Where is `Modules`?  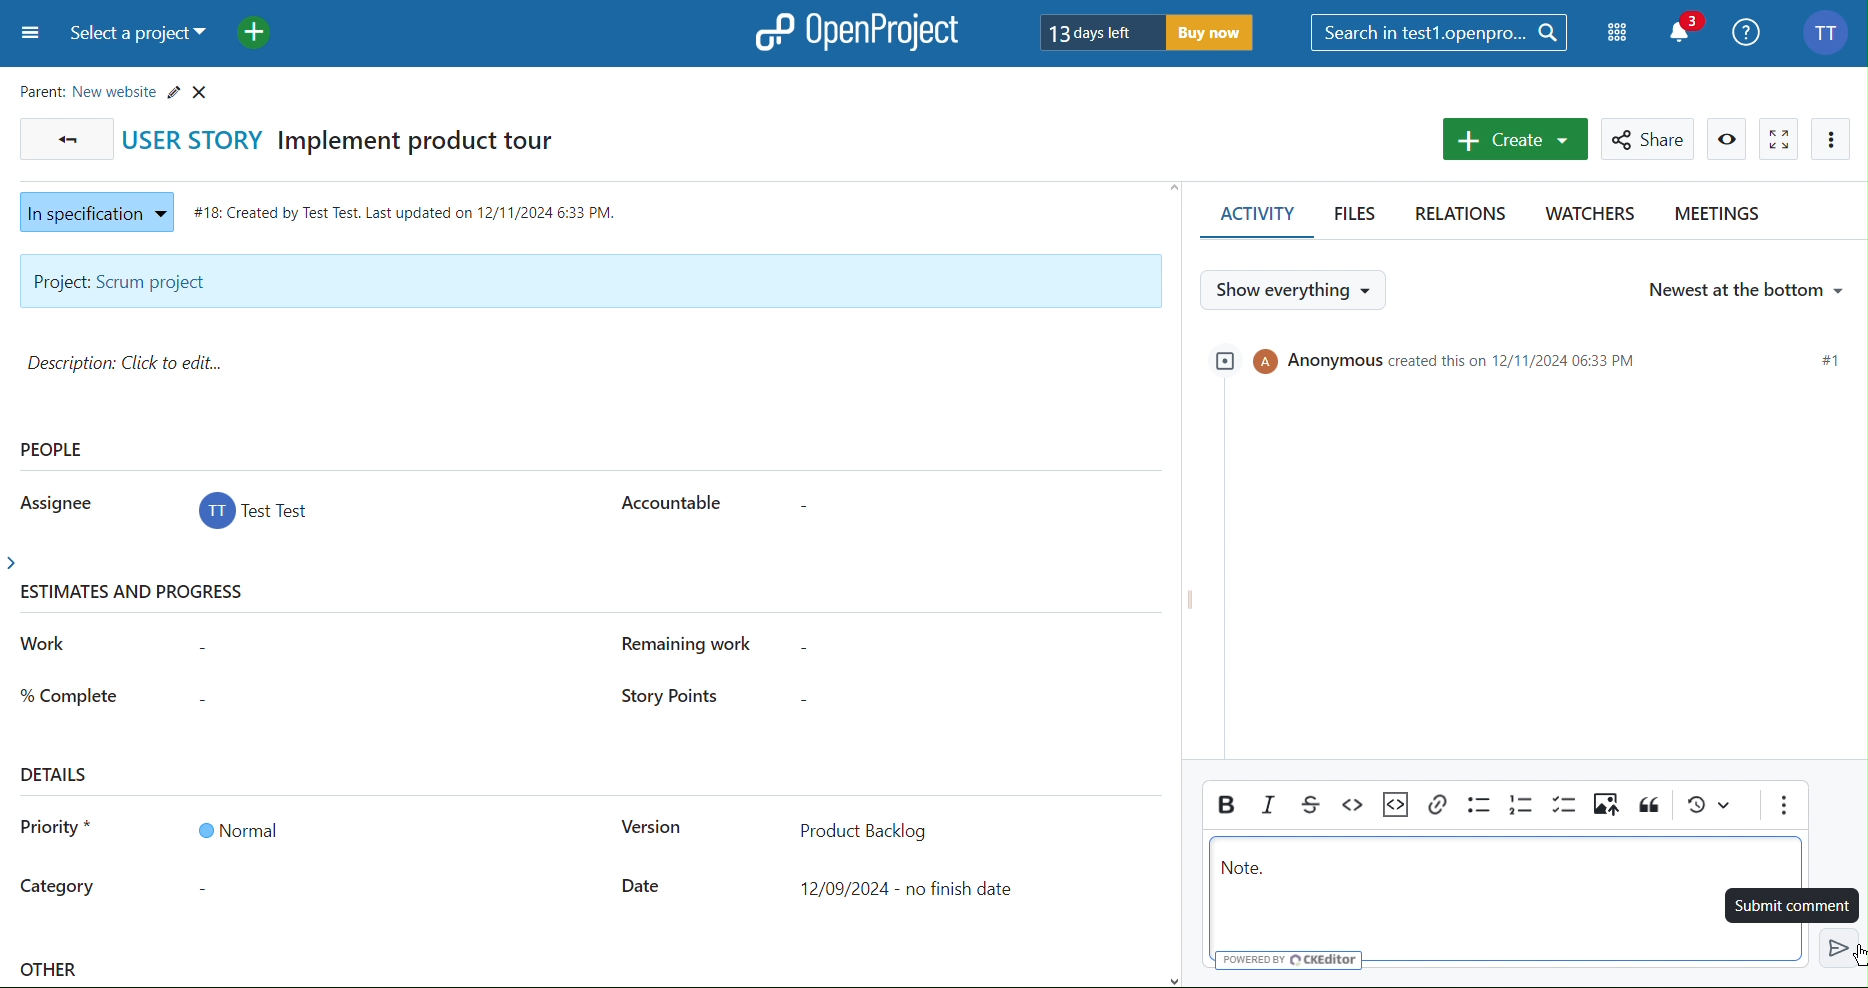
Modules is located at coordinates (1619, 33).